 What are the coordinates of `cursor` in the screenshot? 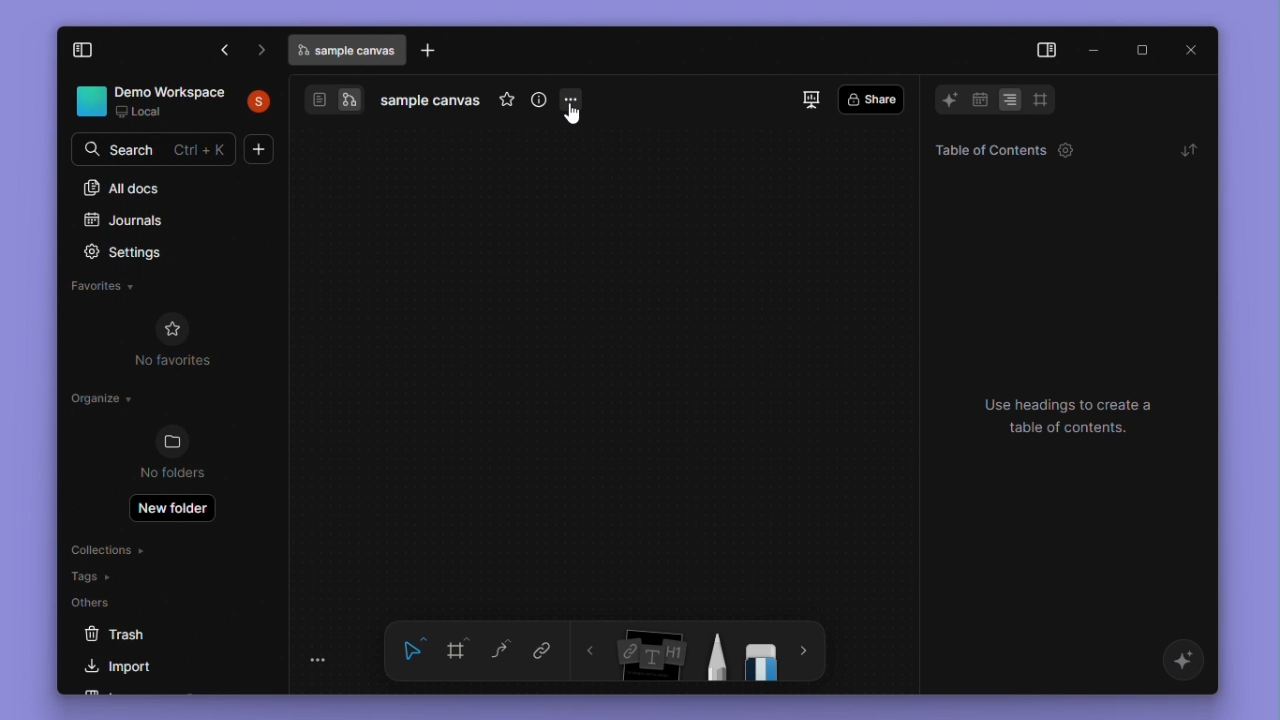 It's located at (575, 115).